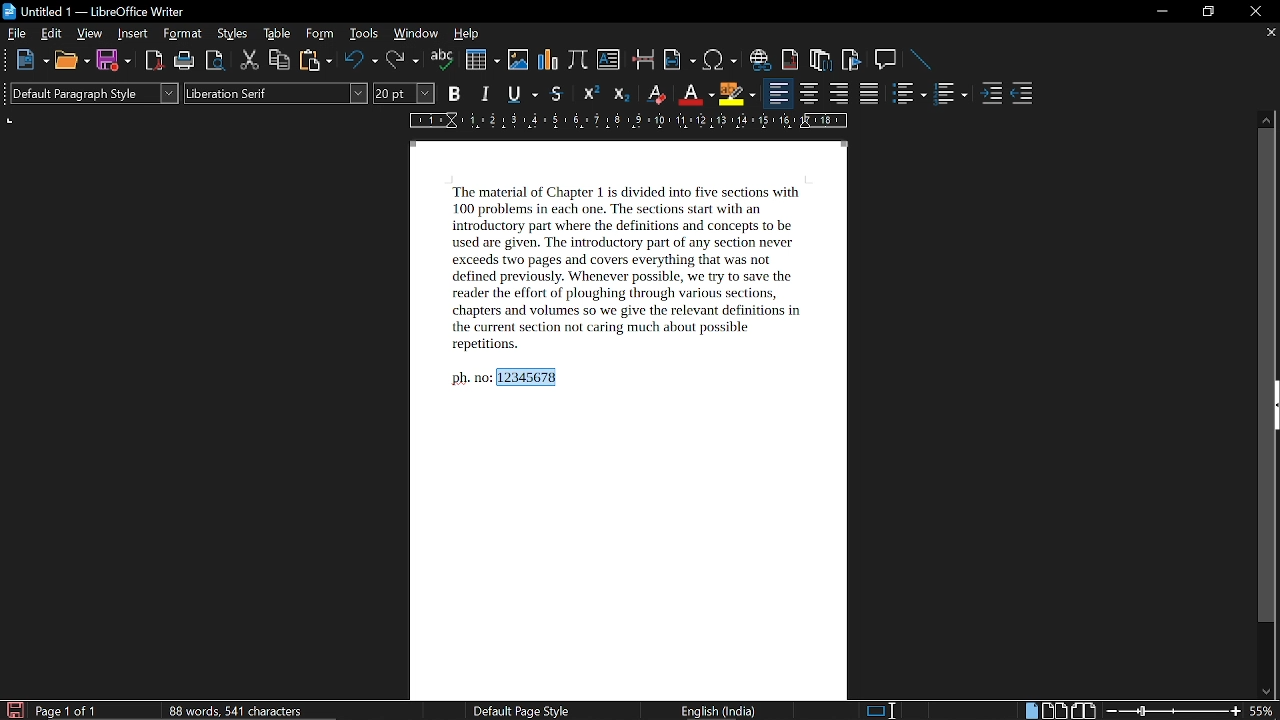  I want to click on 88 words, 541 characters, so click(235, 710).